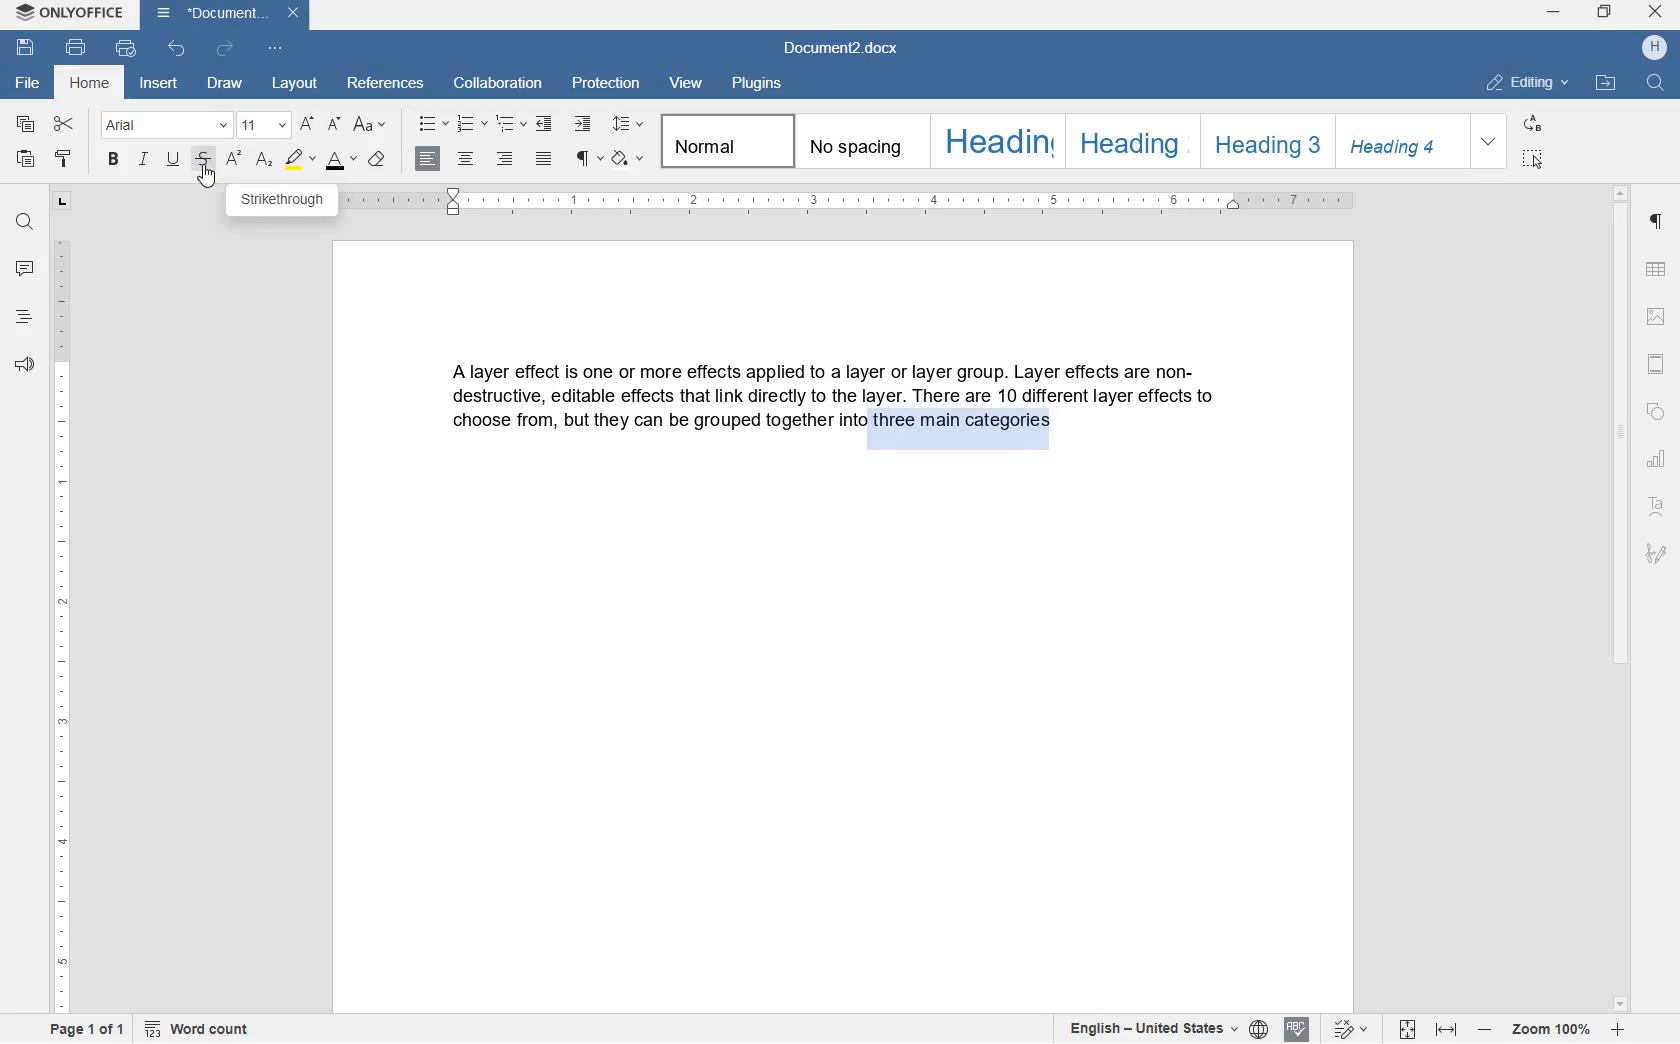  Describe the element at coordinates (858, 140) in the screenshot. I see `no spacing` at that location.